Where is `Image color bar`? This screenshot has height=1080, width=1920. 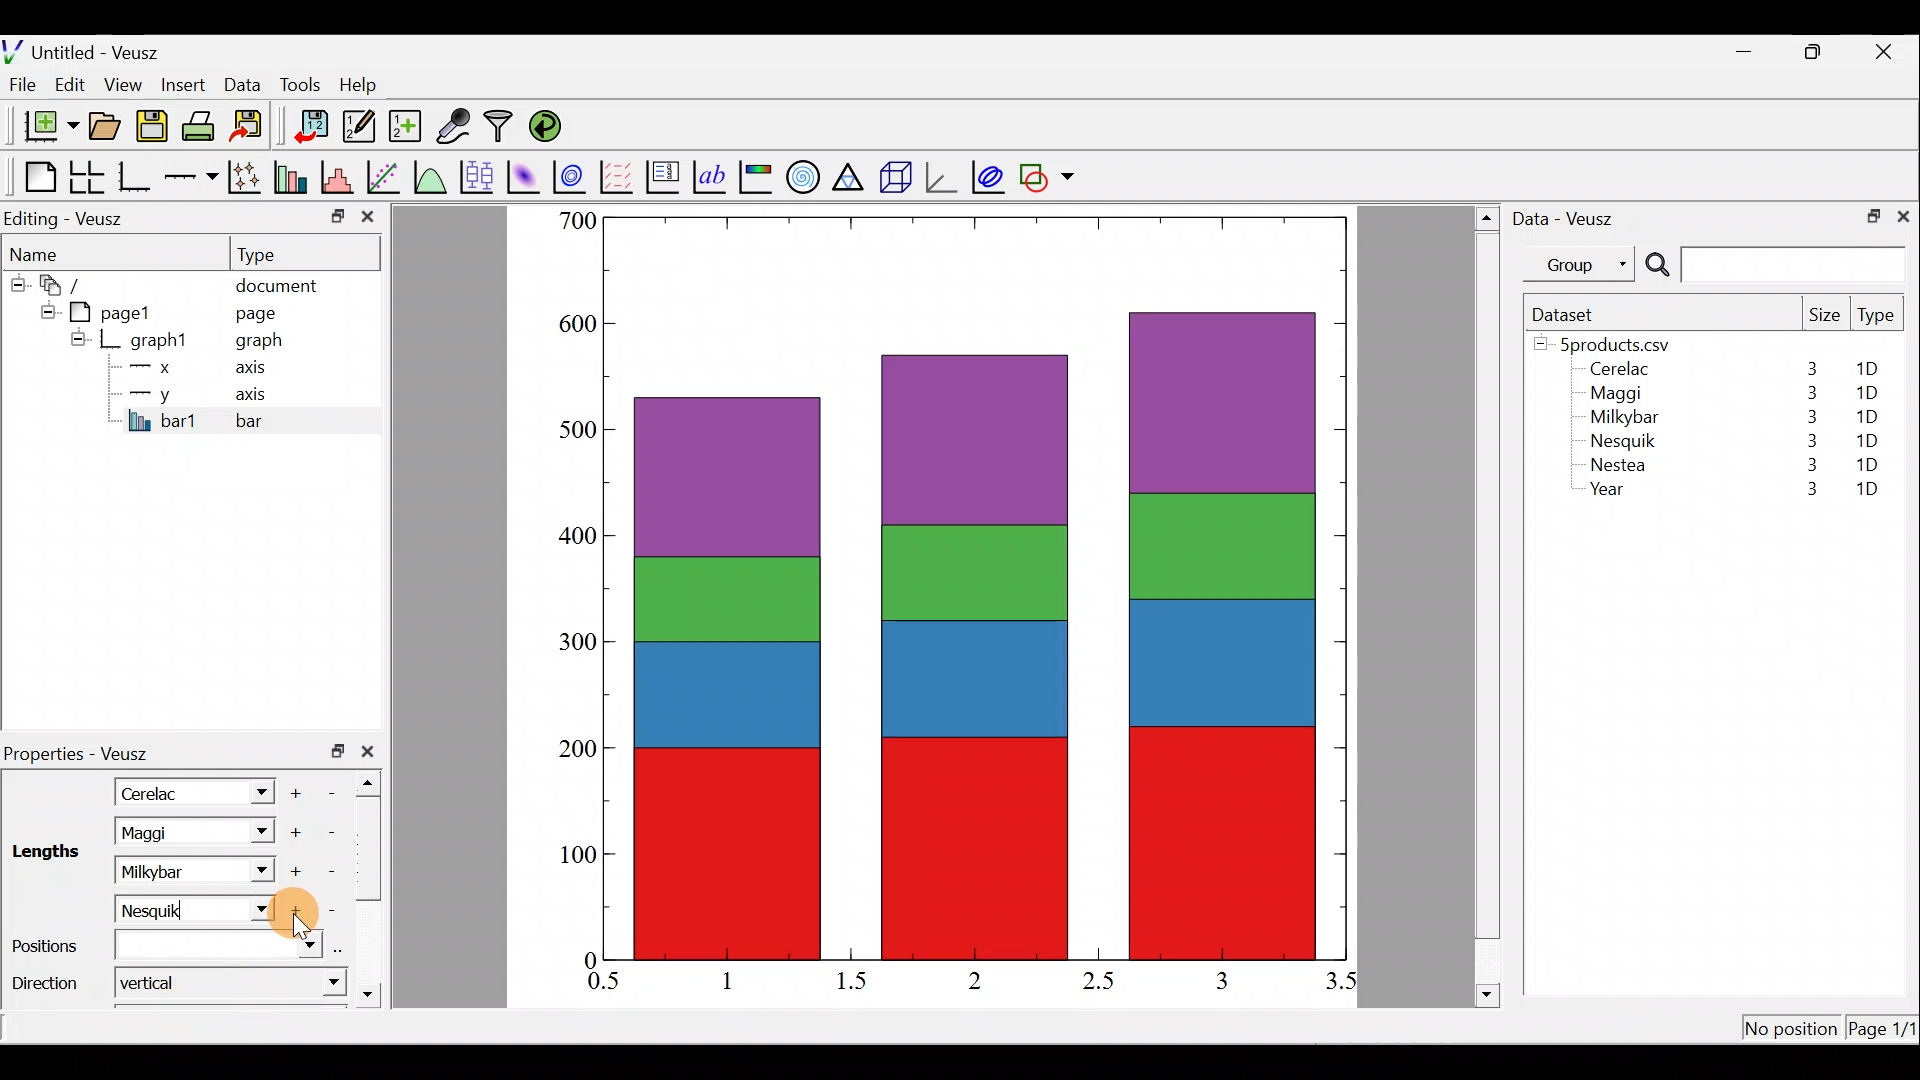 Image color bar is located at coordinates (757, 176).